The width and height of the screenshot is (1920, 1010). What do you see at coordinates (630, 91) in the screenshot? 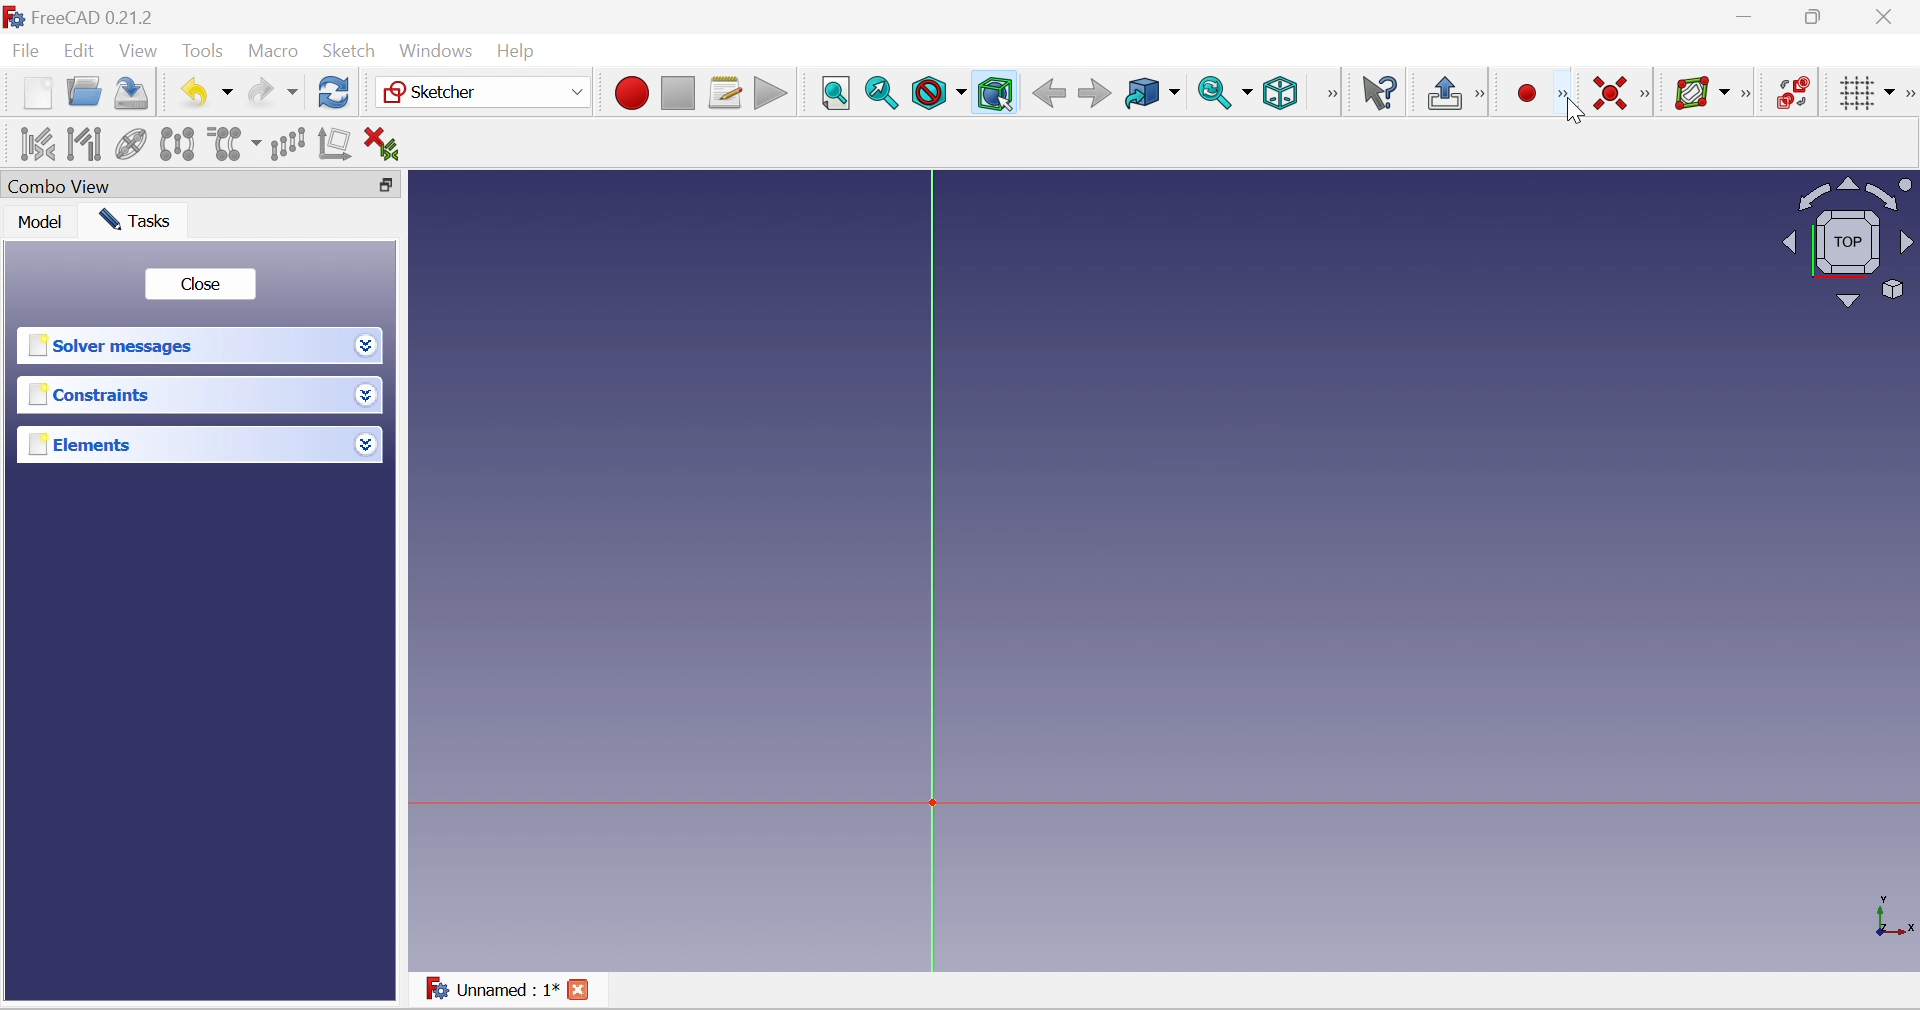
I see `Macro recording` at bounding box center [630, 91].